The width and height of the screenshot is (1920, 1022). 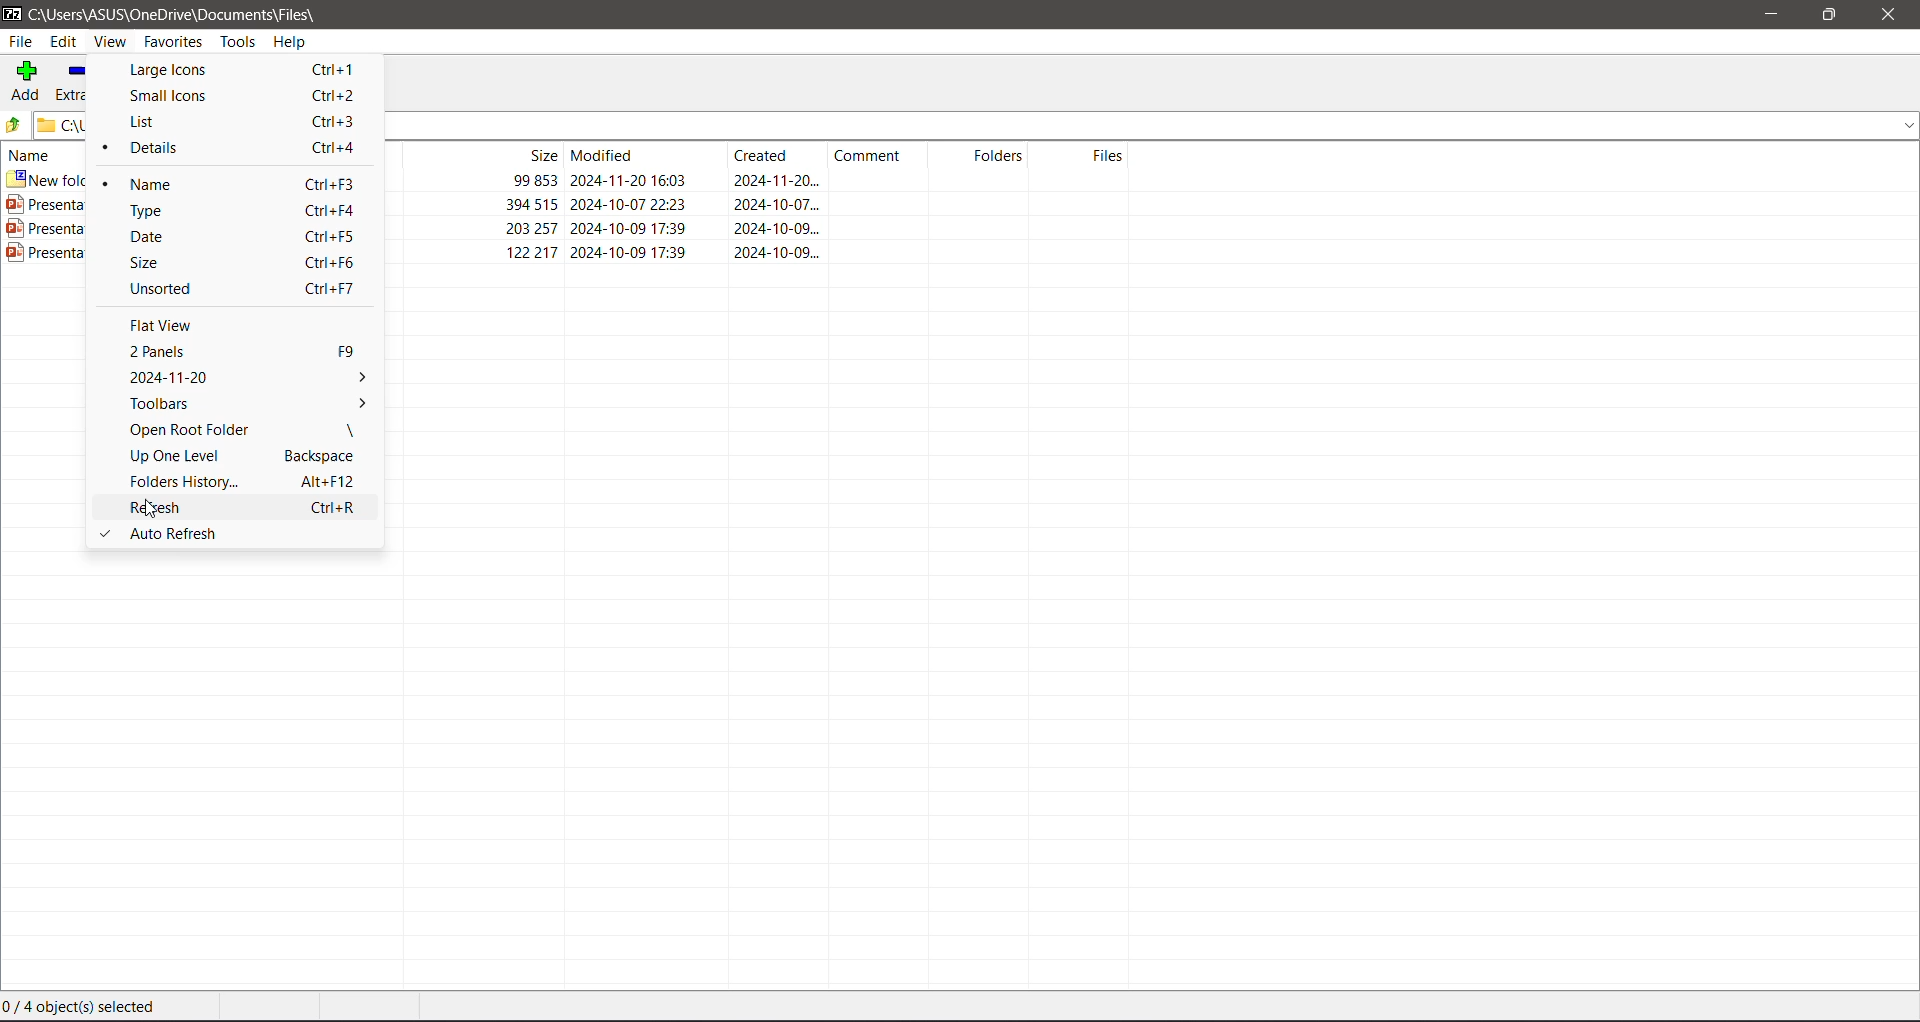 I want to click on Toolbars, so click(x=246, y=401).